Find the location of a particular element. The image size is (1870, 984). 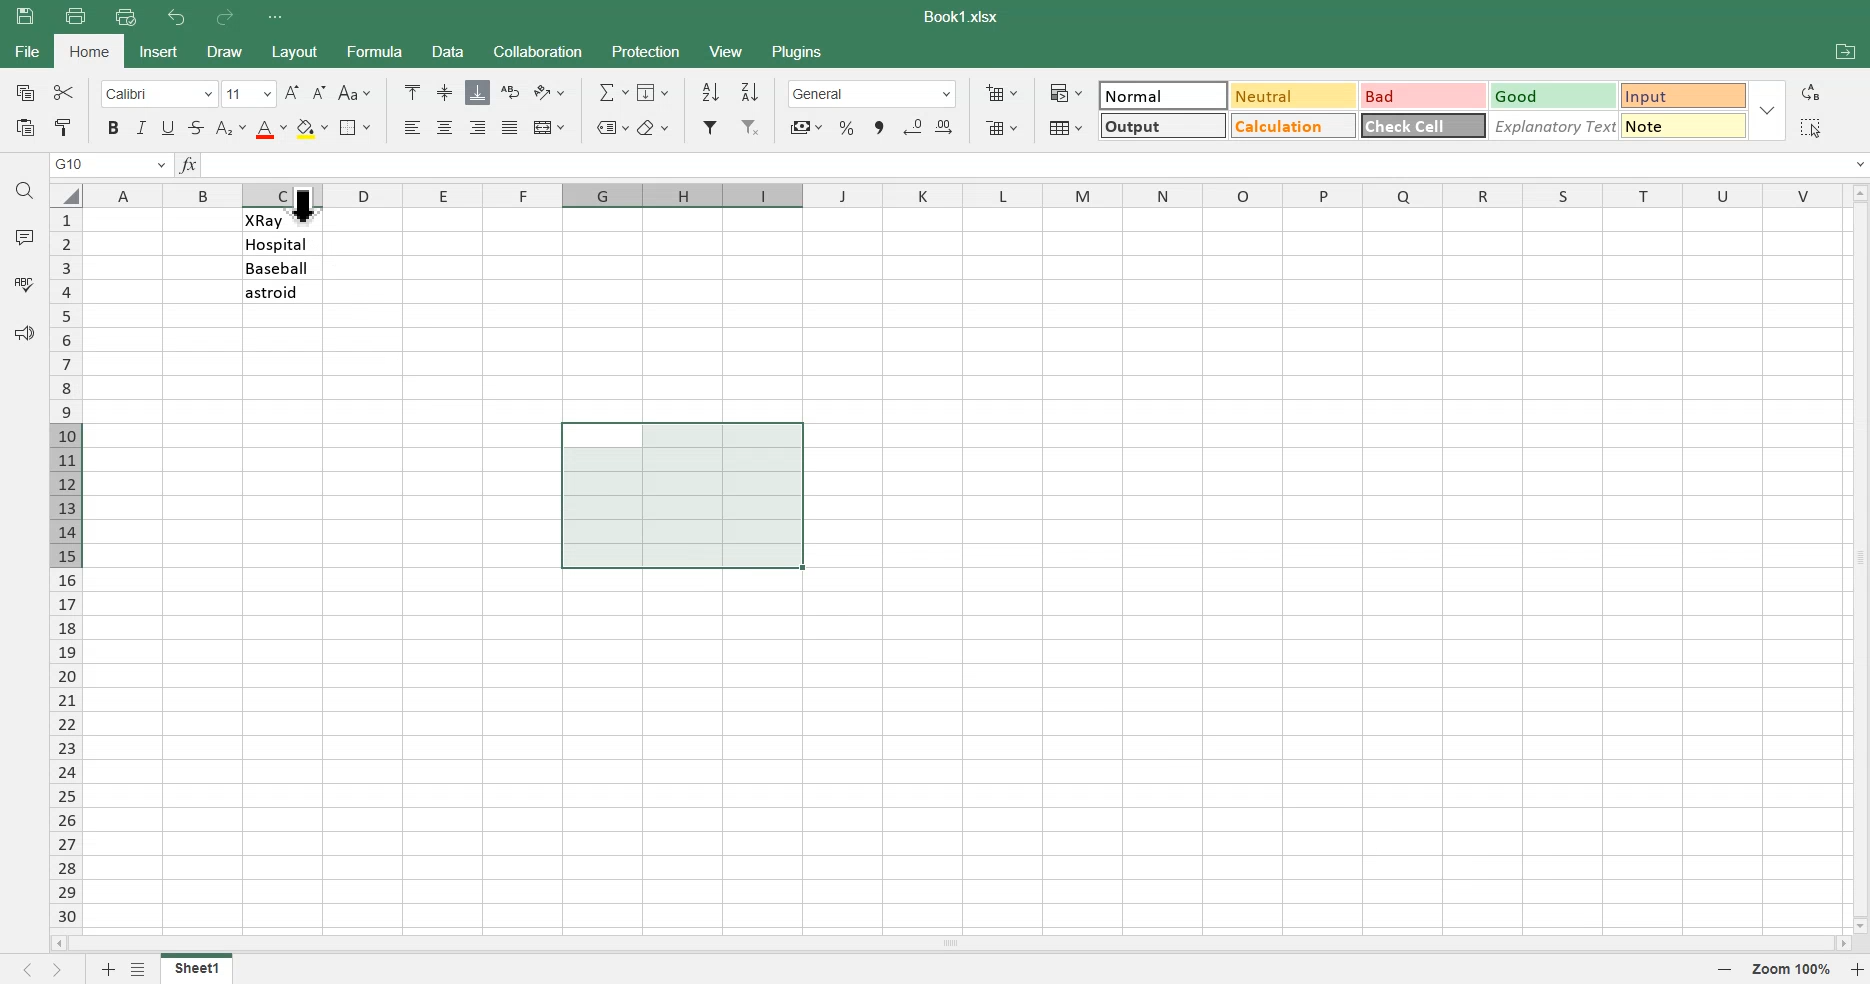

Decrease Font Size is located at coordinates (319, 93).